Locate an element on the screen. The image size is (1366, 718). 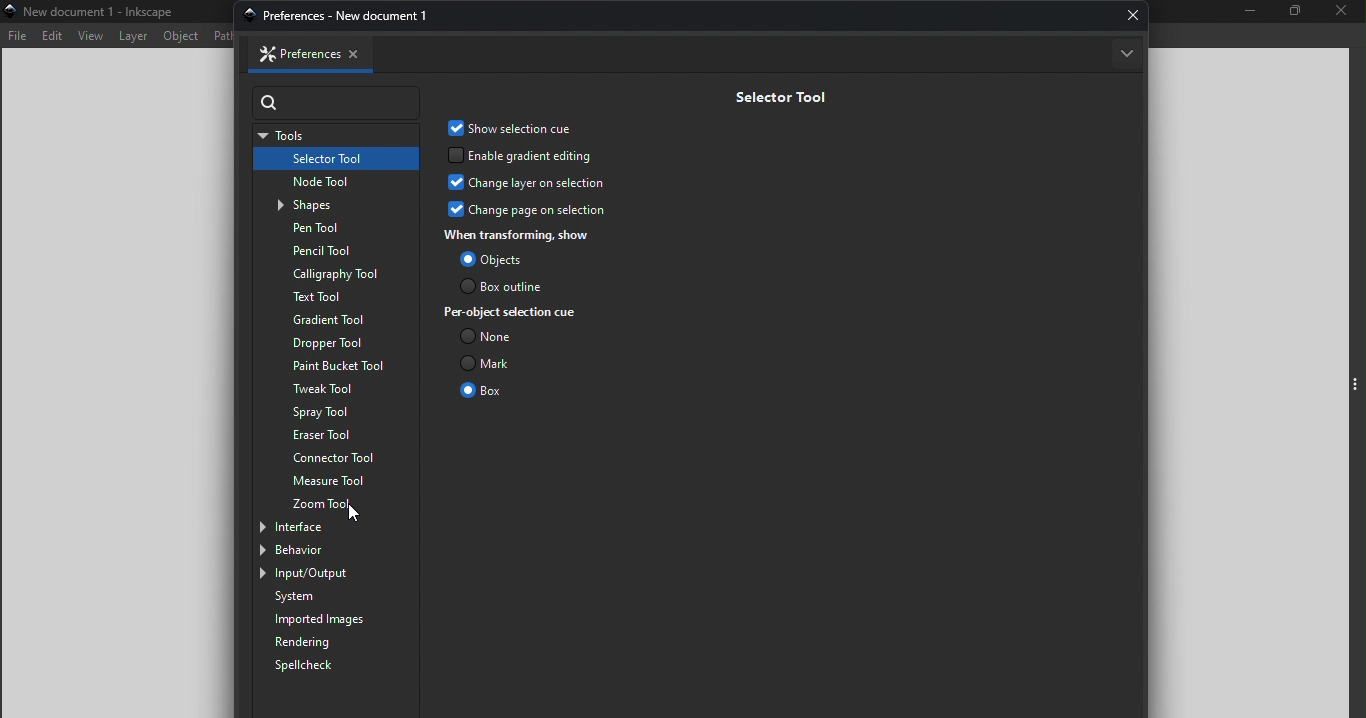
Tweak tool is located at coordinates (330, 388).